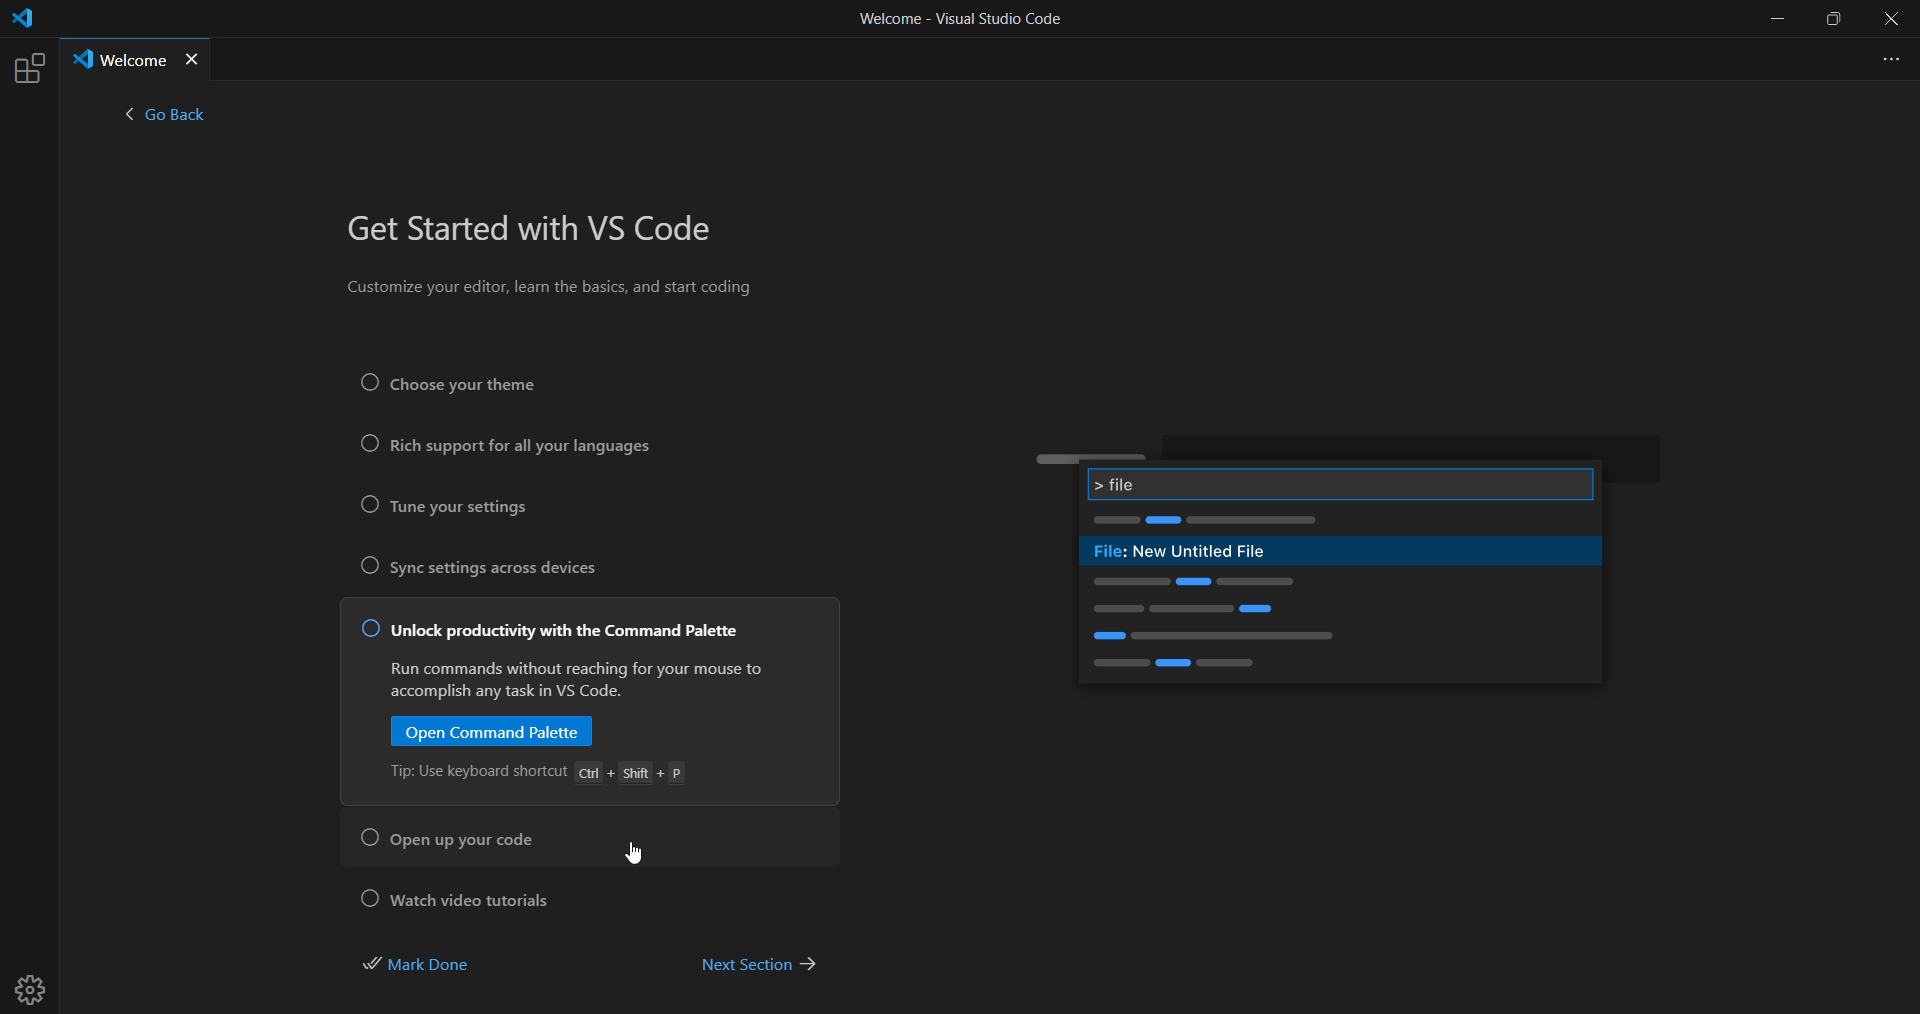 The width and height of the screenshot is (1920, 1014). Describe the element at coordinates (476, 383) in the screenshot. I see `Choose your theme` at that location.